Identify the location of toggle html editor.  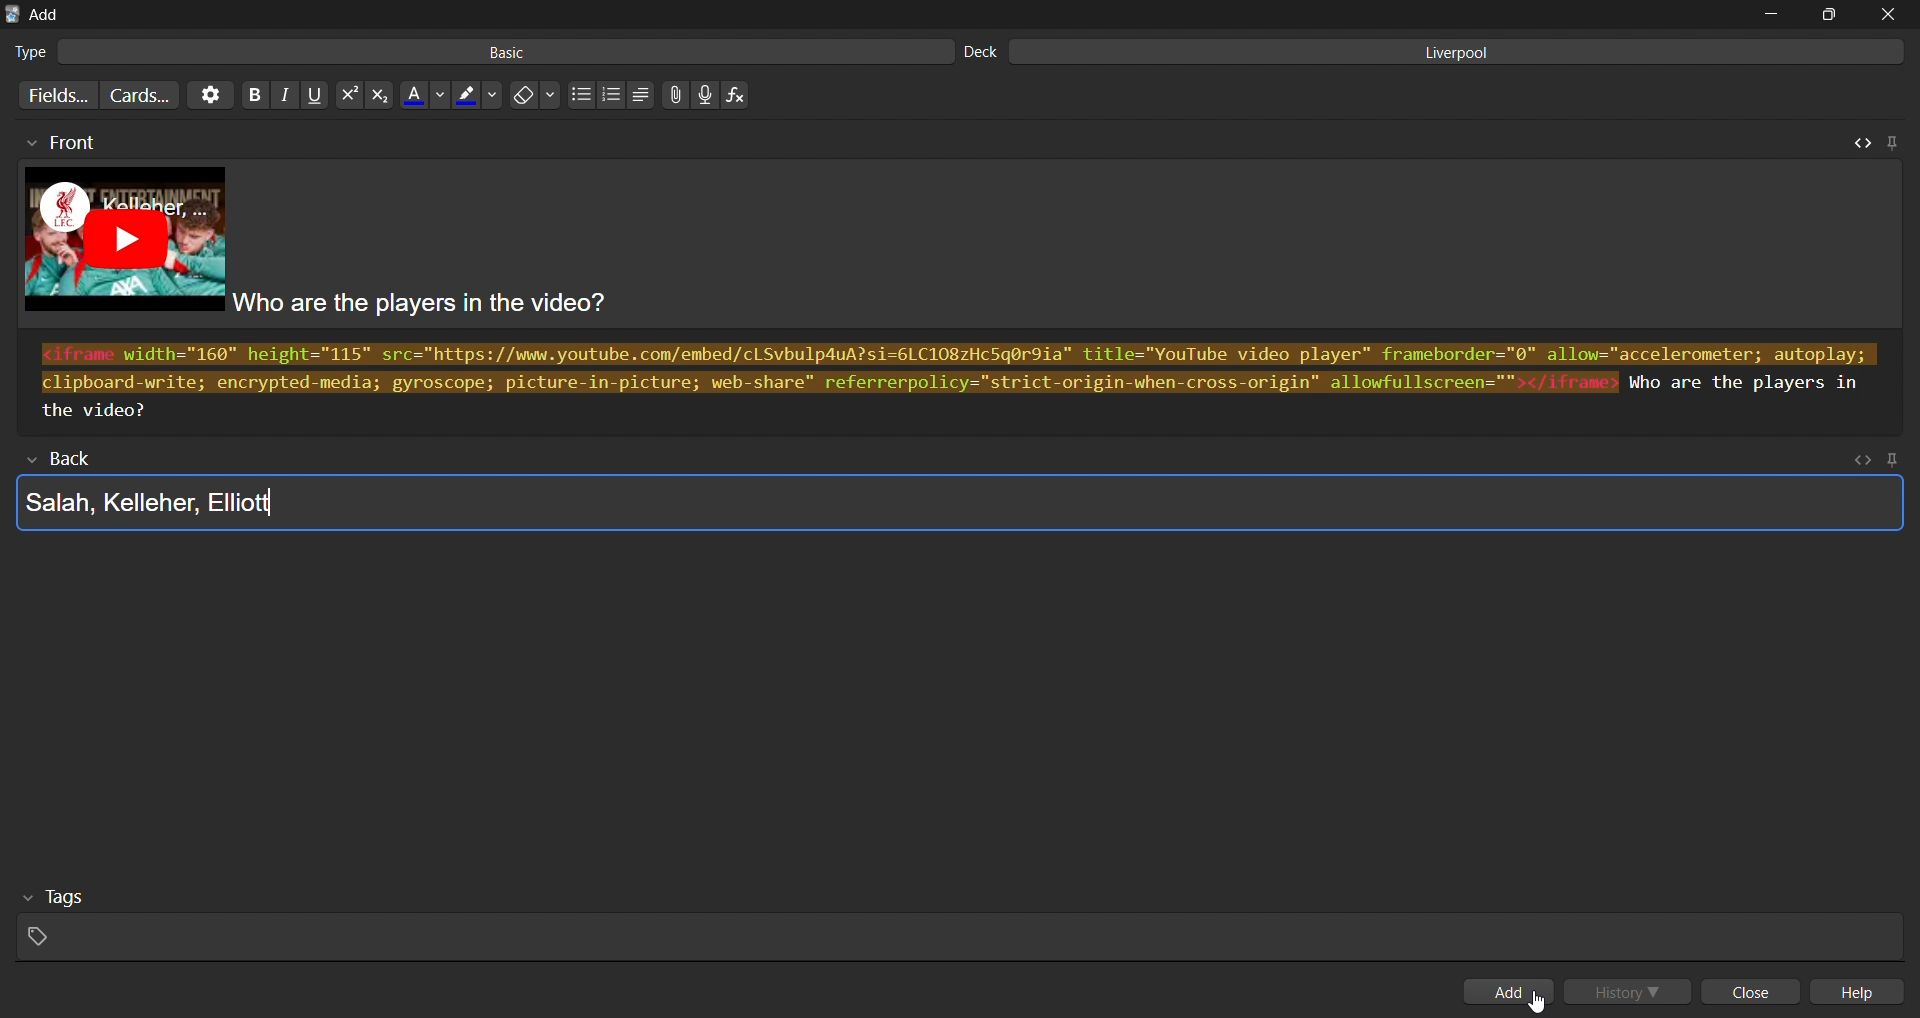
(1858, 141).